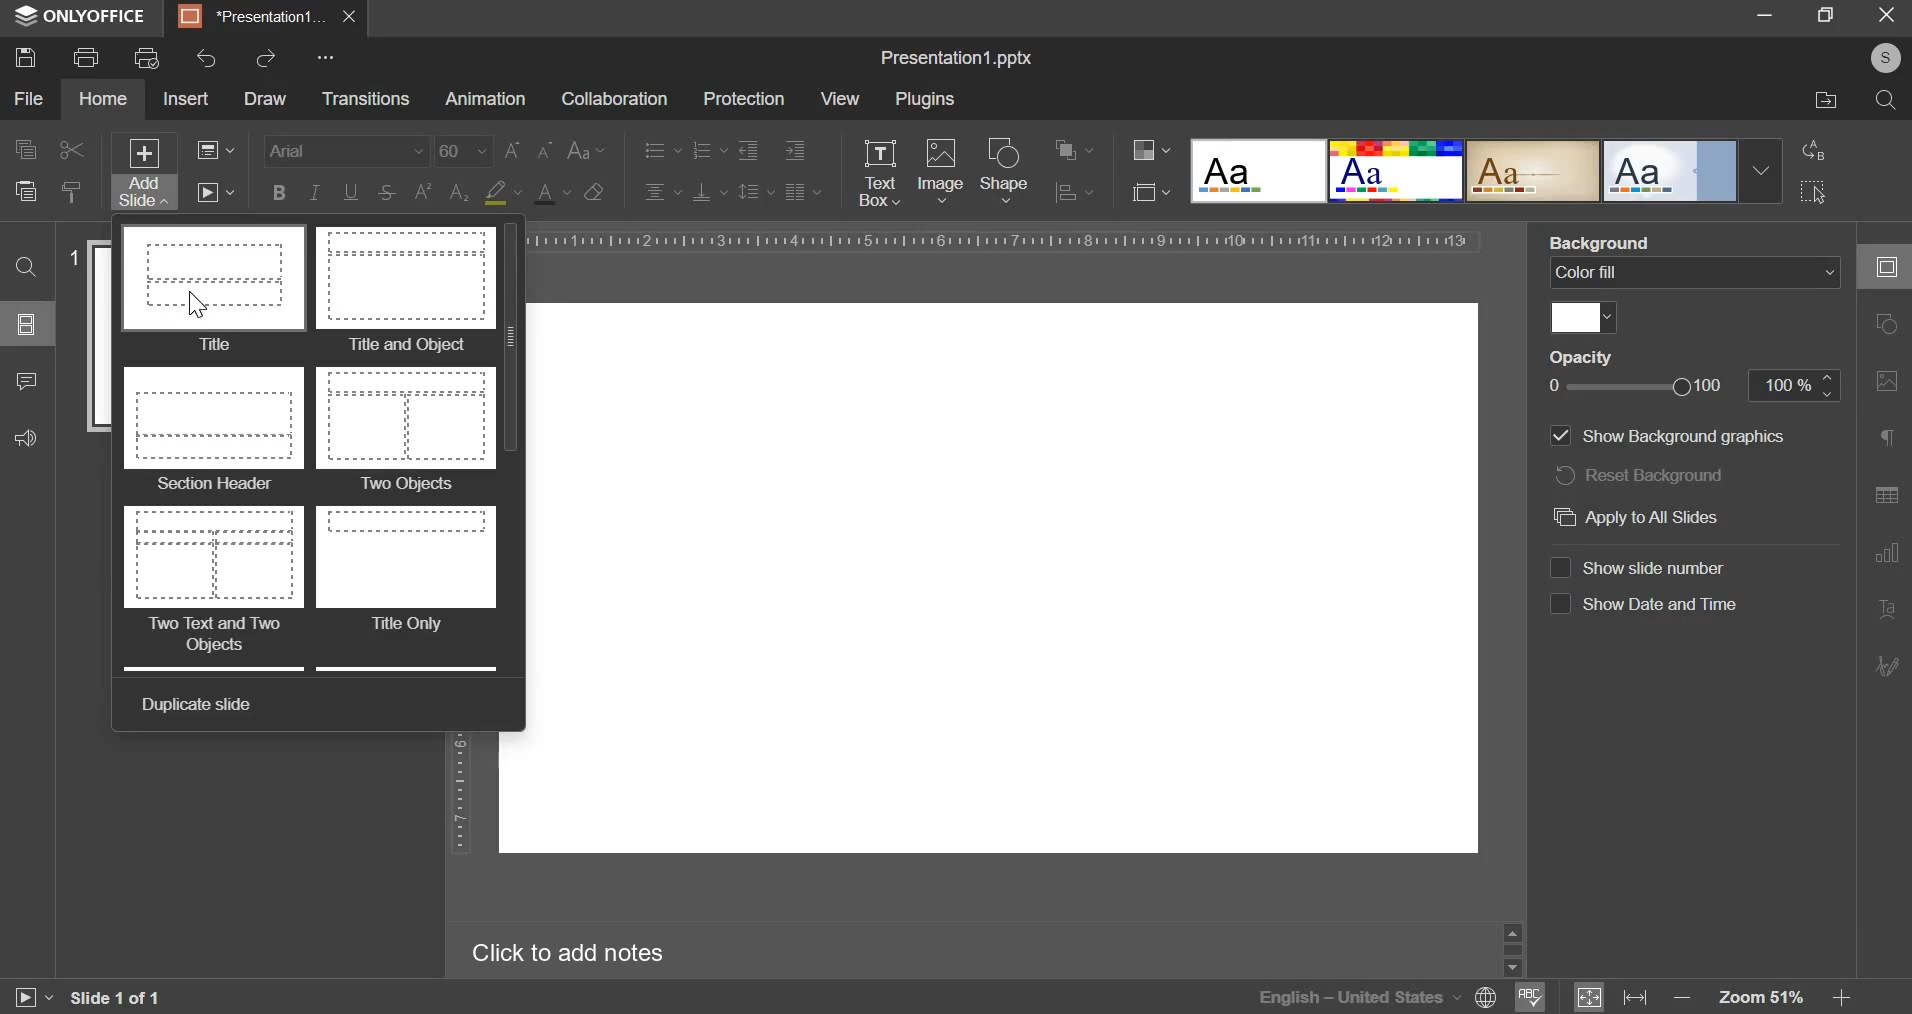  What do you see at coordinates (24, 189) in the screenshot?
I see `paste` at bounding box center [24, 189].